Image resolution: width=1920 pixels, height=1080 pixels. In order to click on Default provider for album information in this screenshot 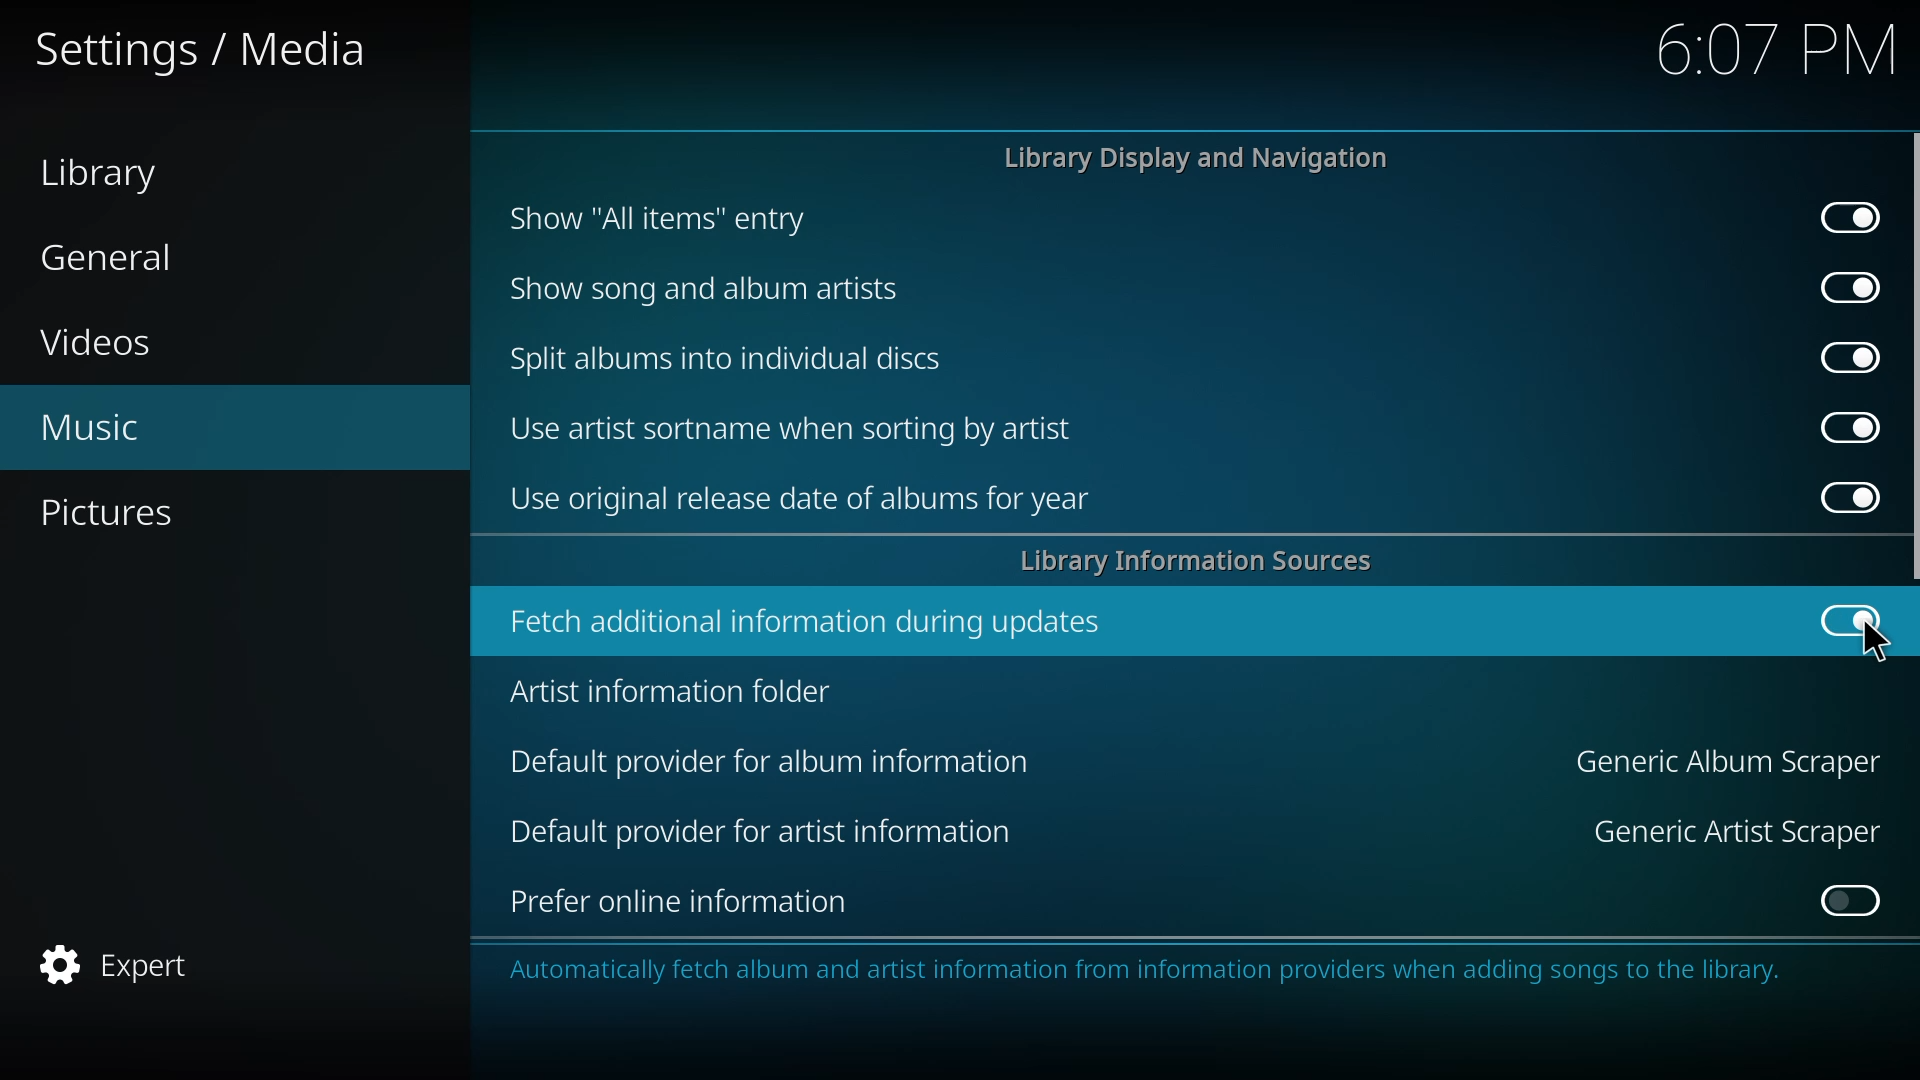, I will do `click(784, 769)`.